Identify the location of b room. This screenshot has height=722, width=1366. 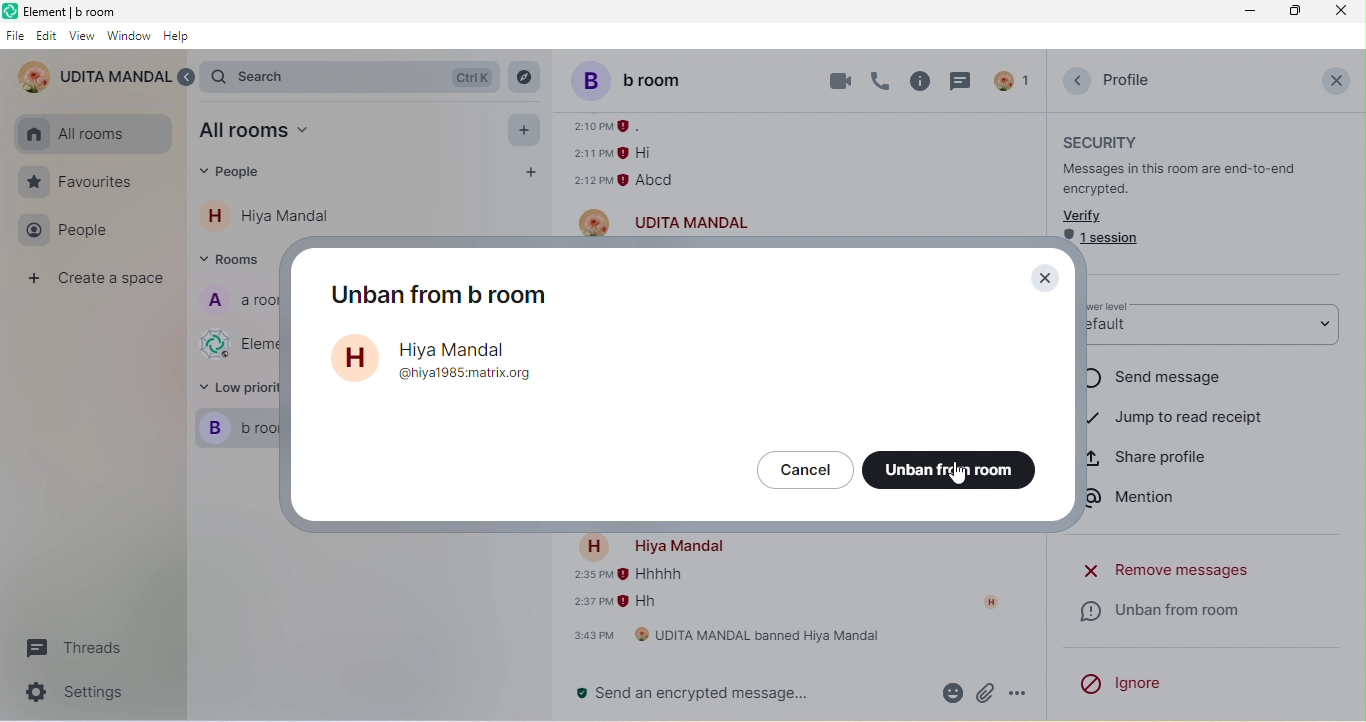
(654, 79).